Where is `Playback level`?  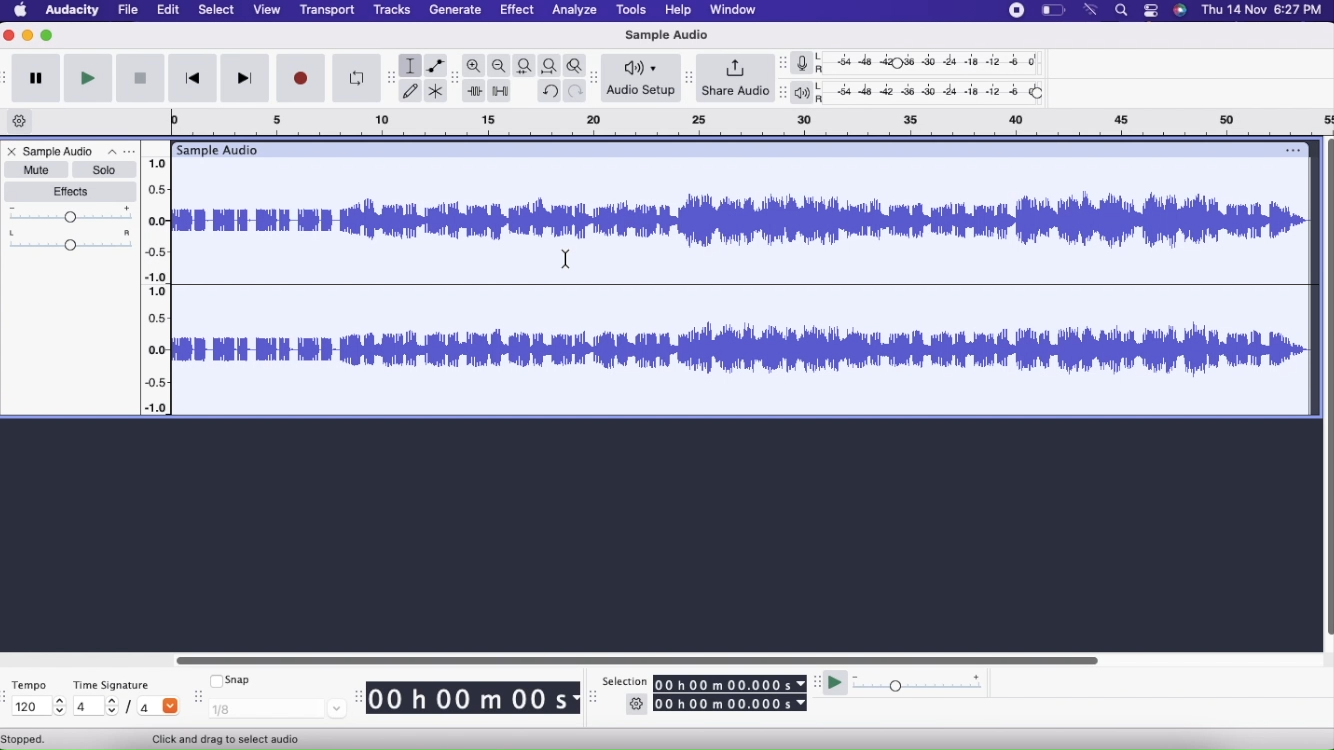 Playback level is located at coordinates (938, 94).